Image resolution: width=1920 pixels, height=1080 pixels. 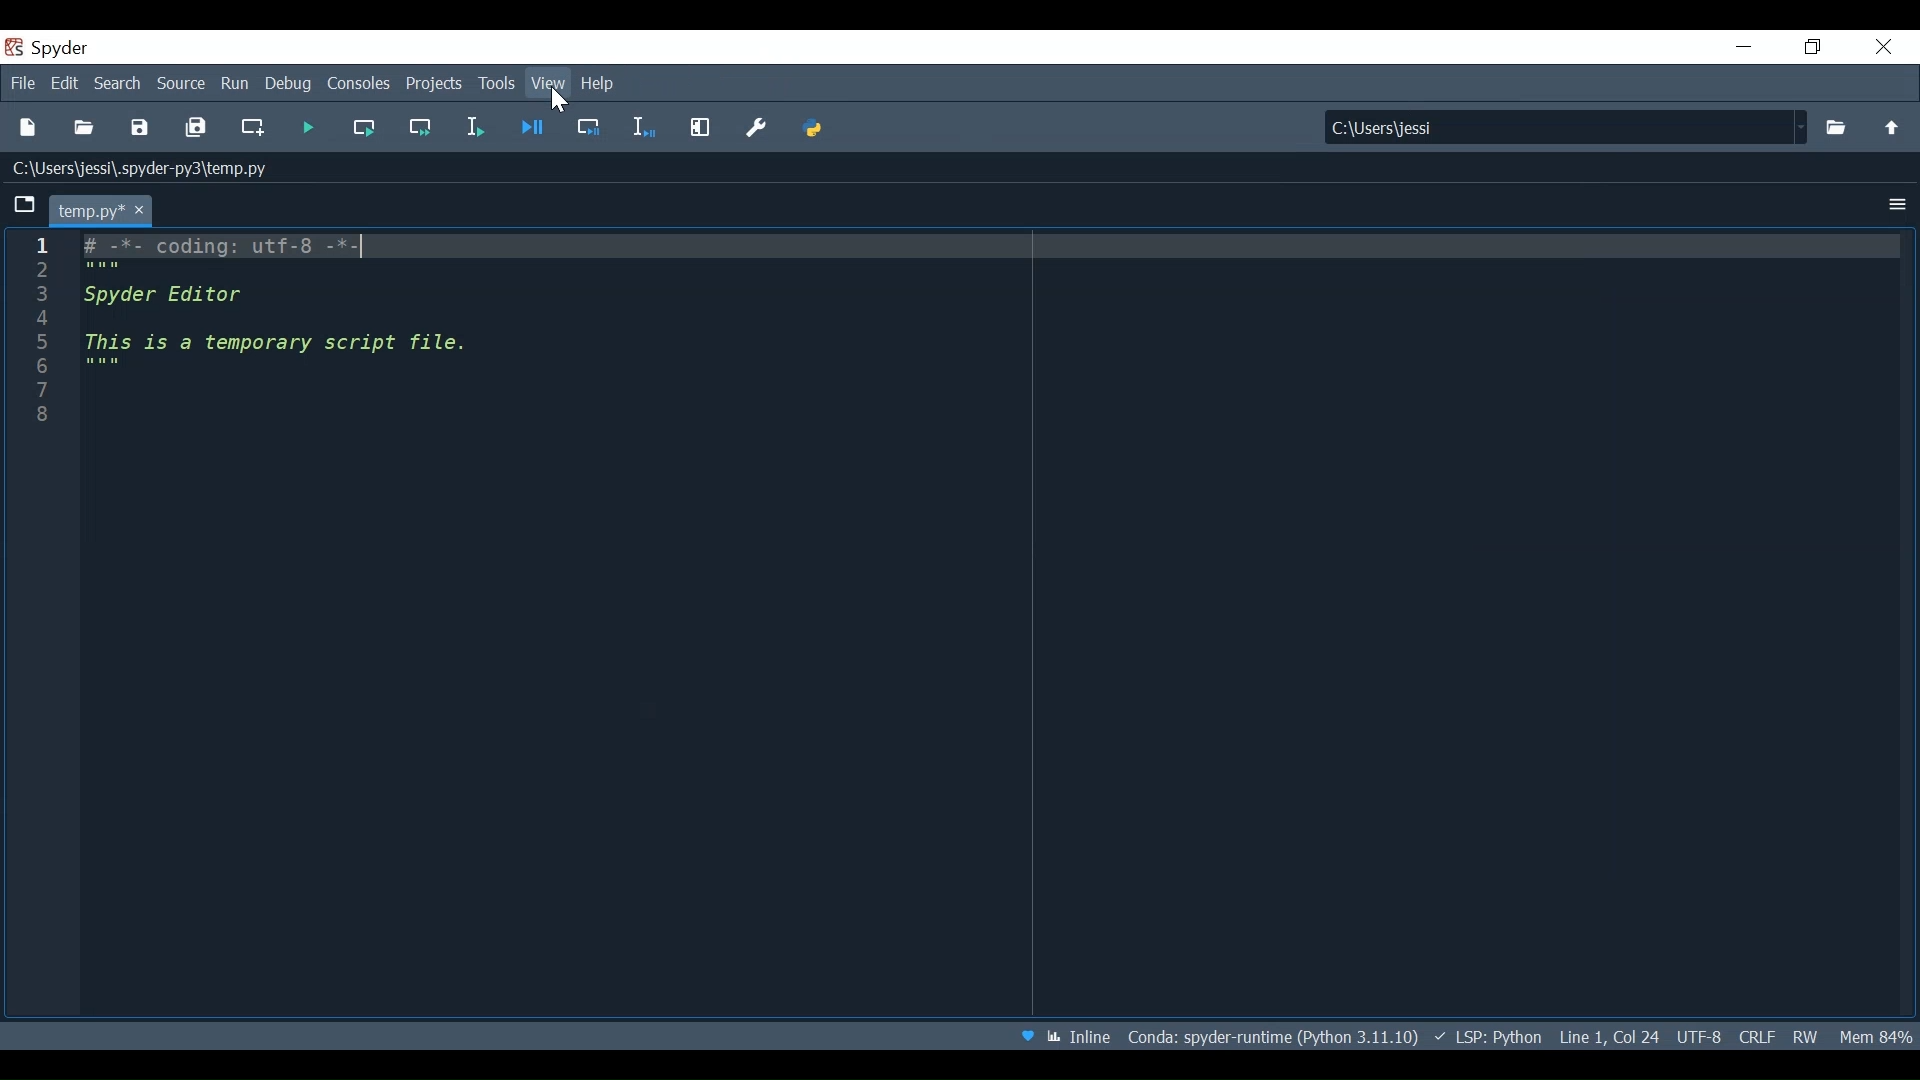 What do you see at coordinates (1875, 1033) in the screenshot?
I see `Memory Usage` at bounding box center [1875, 1033].